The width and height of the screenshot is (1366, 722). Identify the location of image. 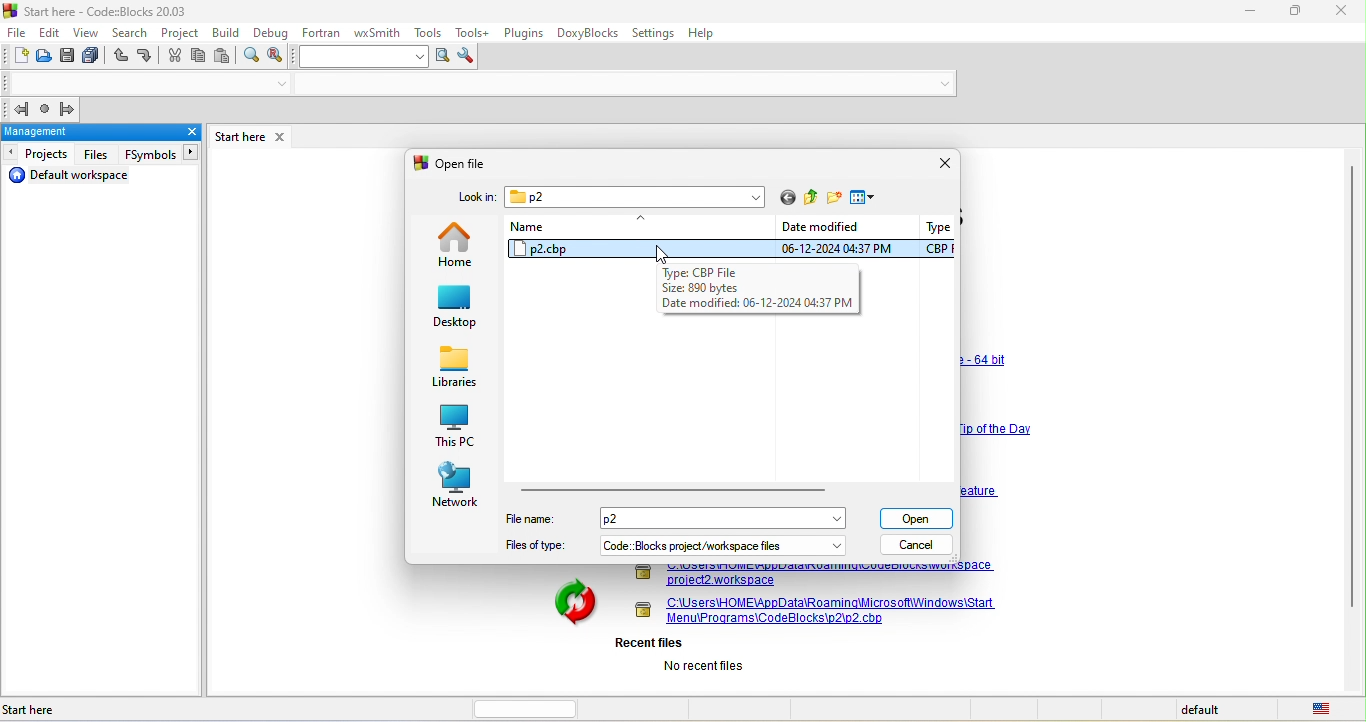
(565, 604).